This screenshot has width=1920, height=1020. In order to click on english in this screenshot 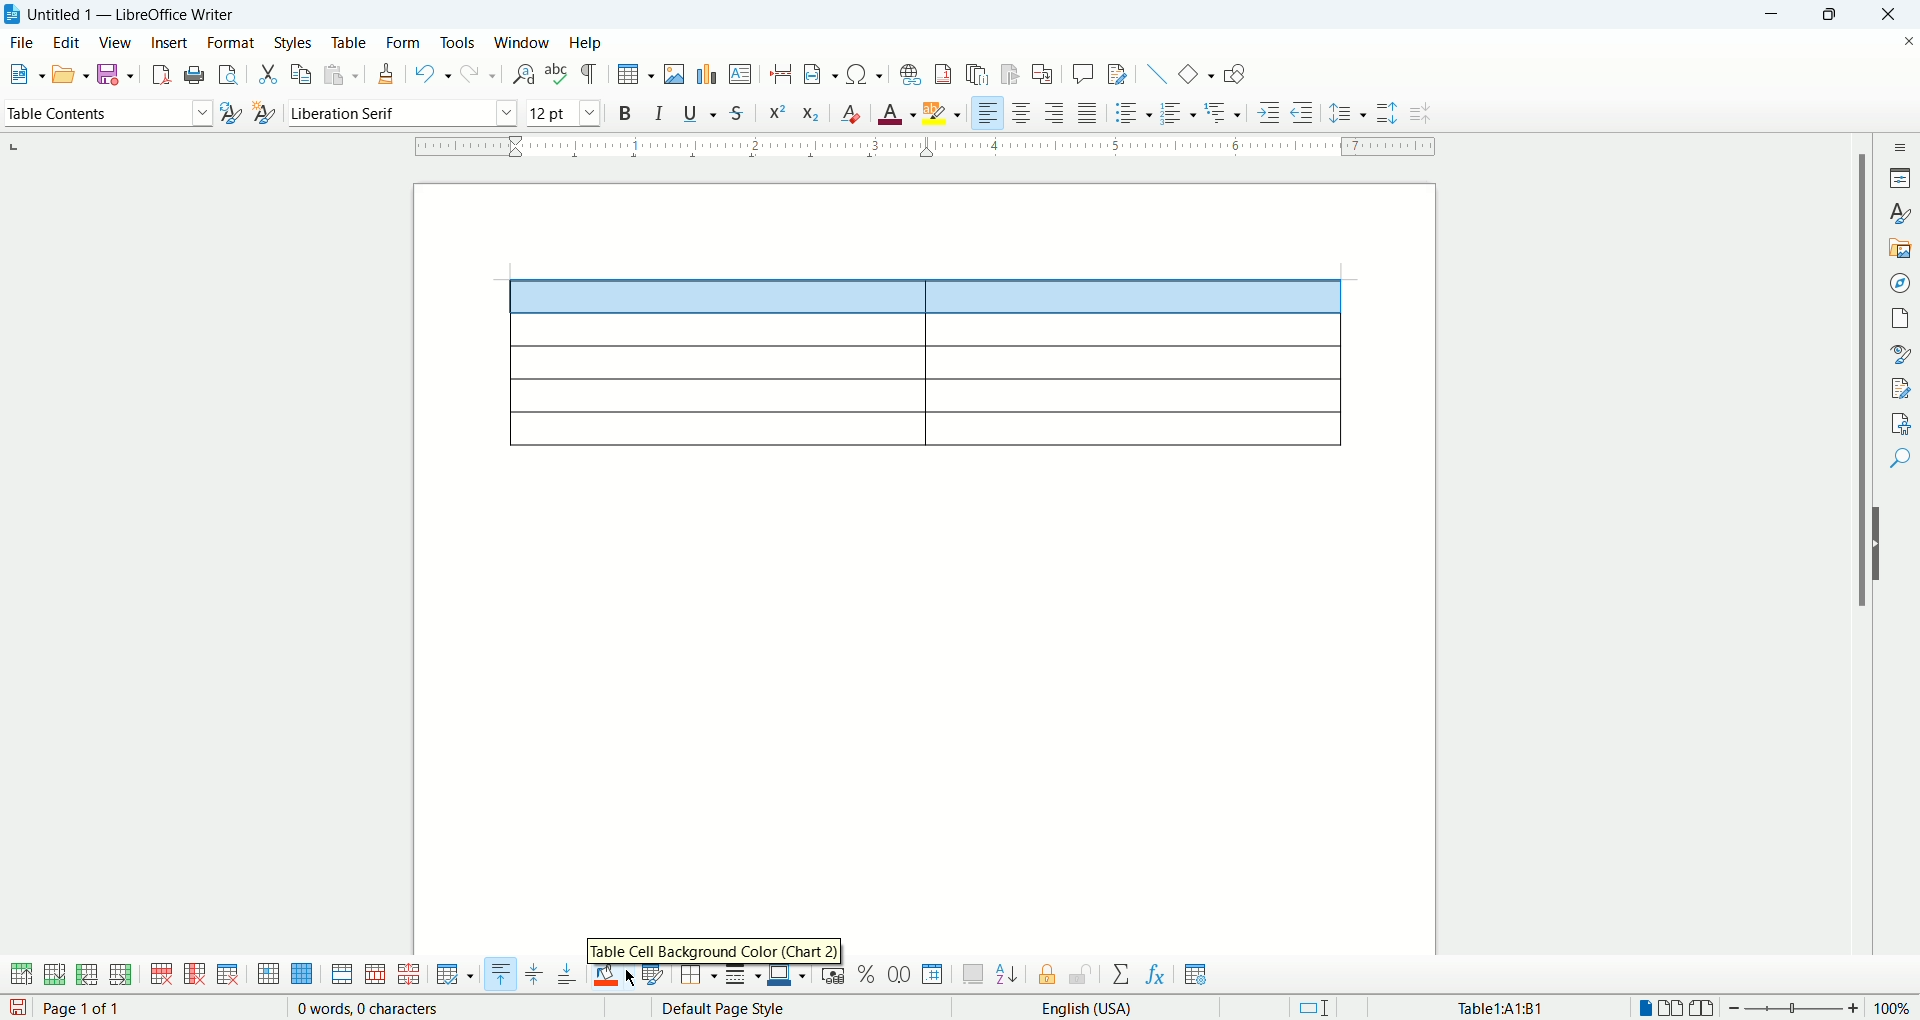, I will do `click(1132, 1009)`.